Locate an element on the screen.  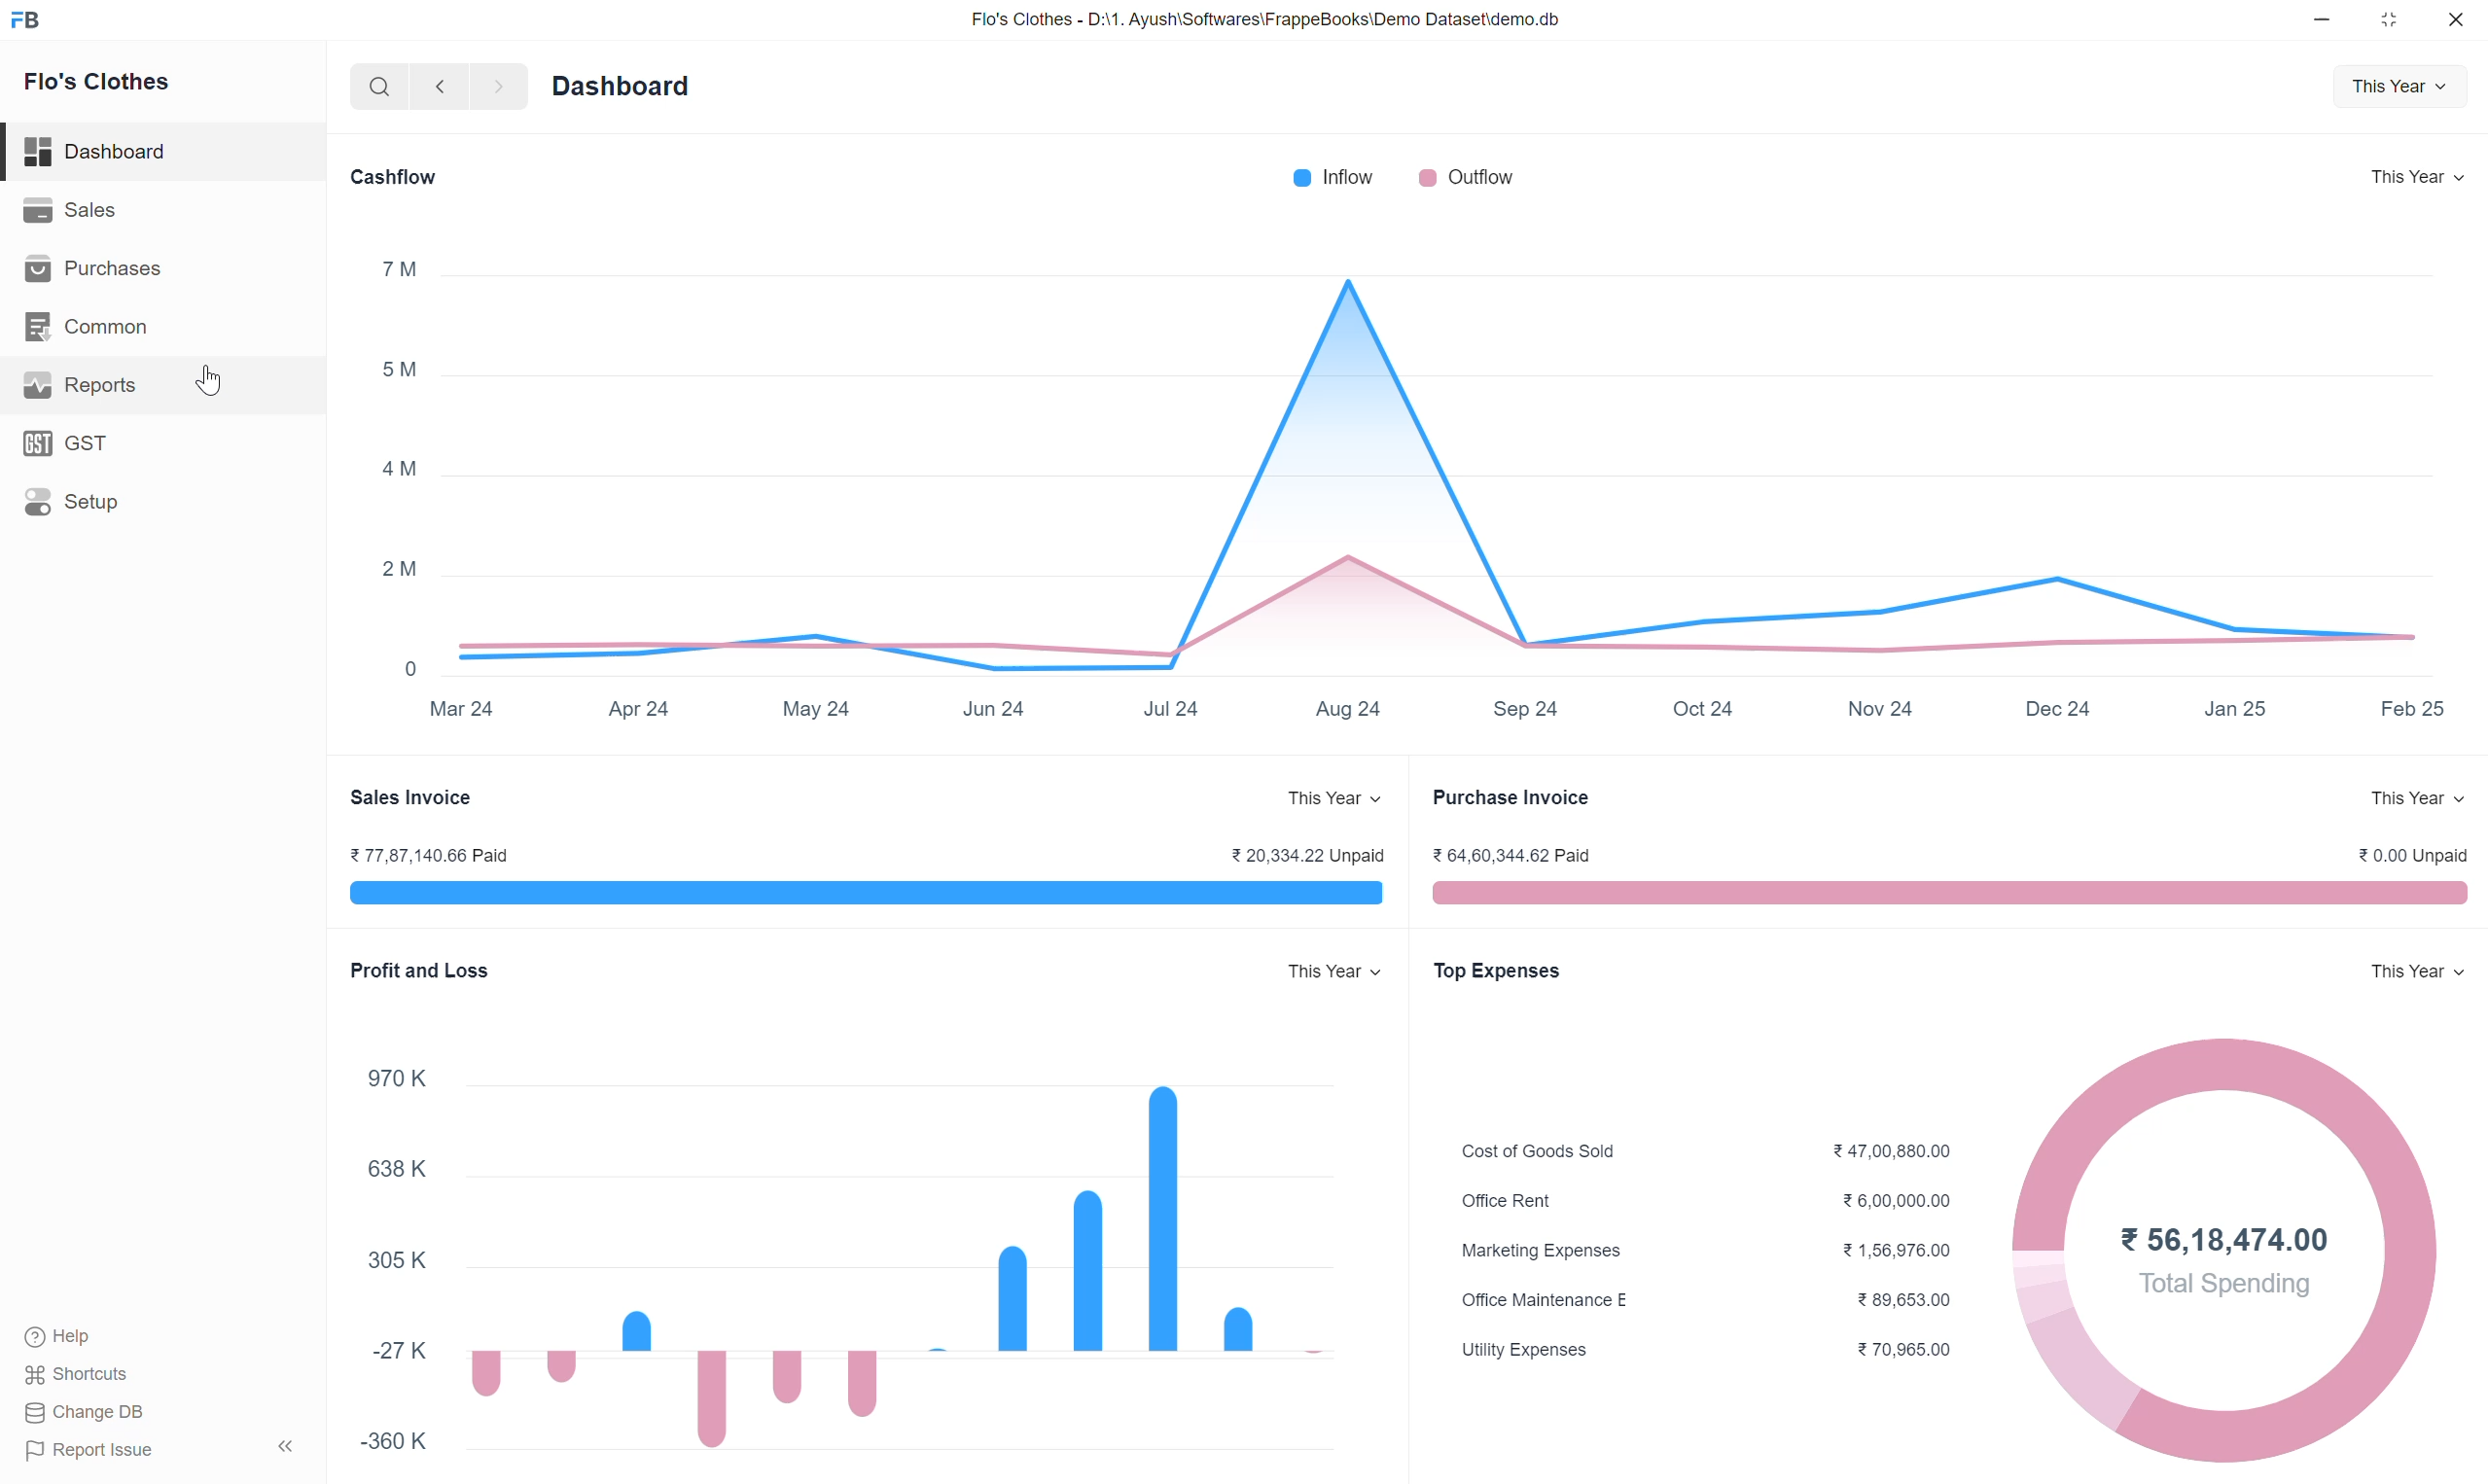
profit and loss is located at coordinates (420, 970).